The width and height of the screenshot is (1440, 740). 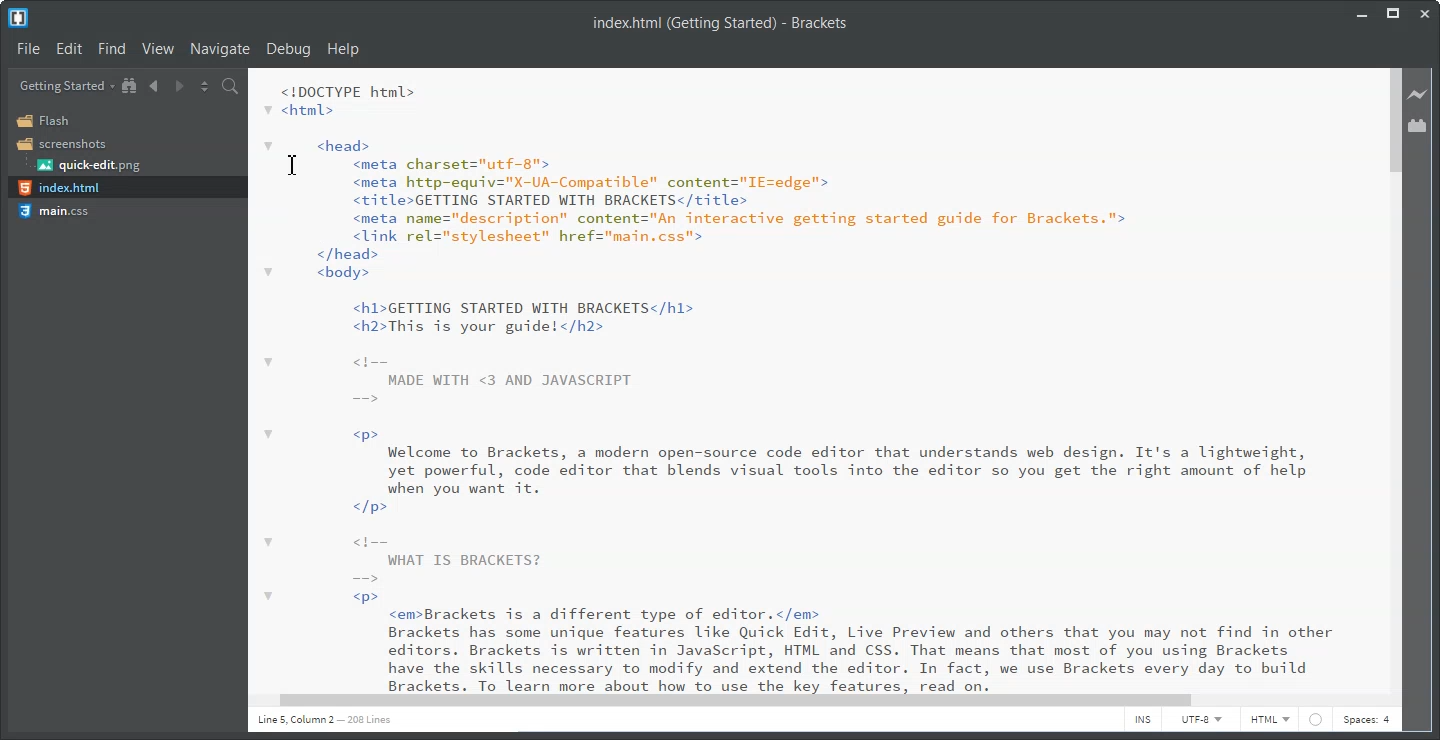 What do you see at coordinates (205, 86) in the screenshot?
I see `Split the editor vertically and horizontally` at bounding box center [205, 86].